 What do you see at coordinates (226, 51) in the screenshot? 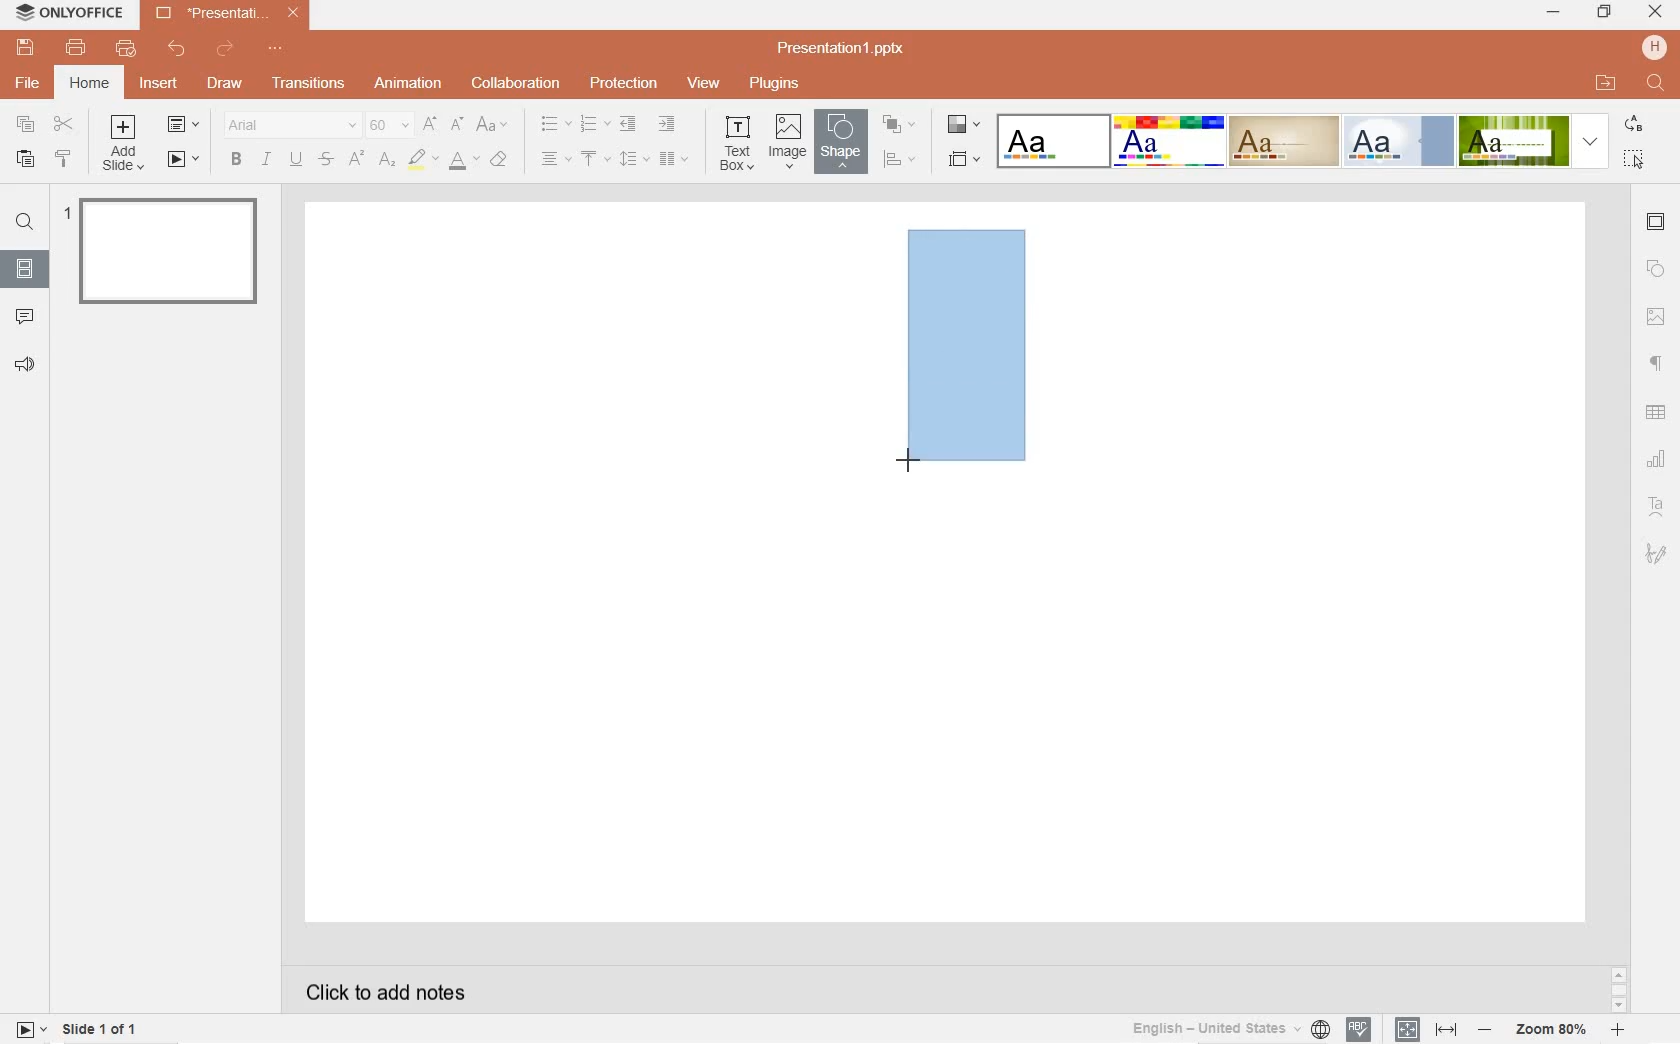
I see `redo` at bounding box center [226, 51].